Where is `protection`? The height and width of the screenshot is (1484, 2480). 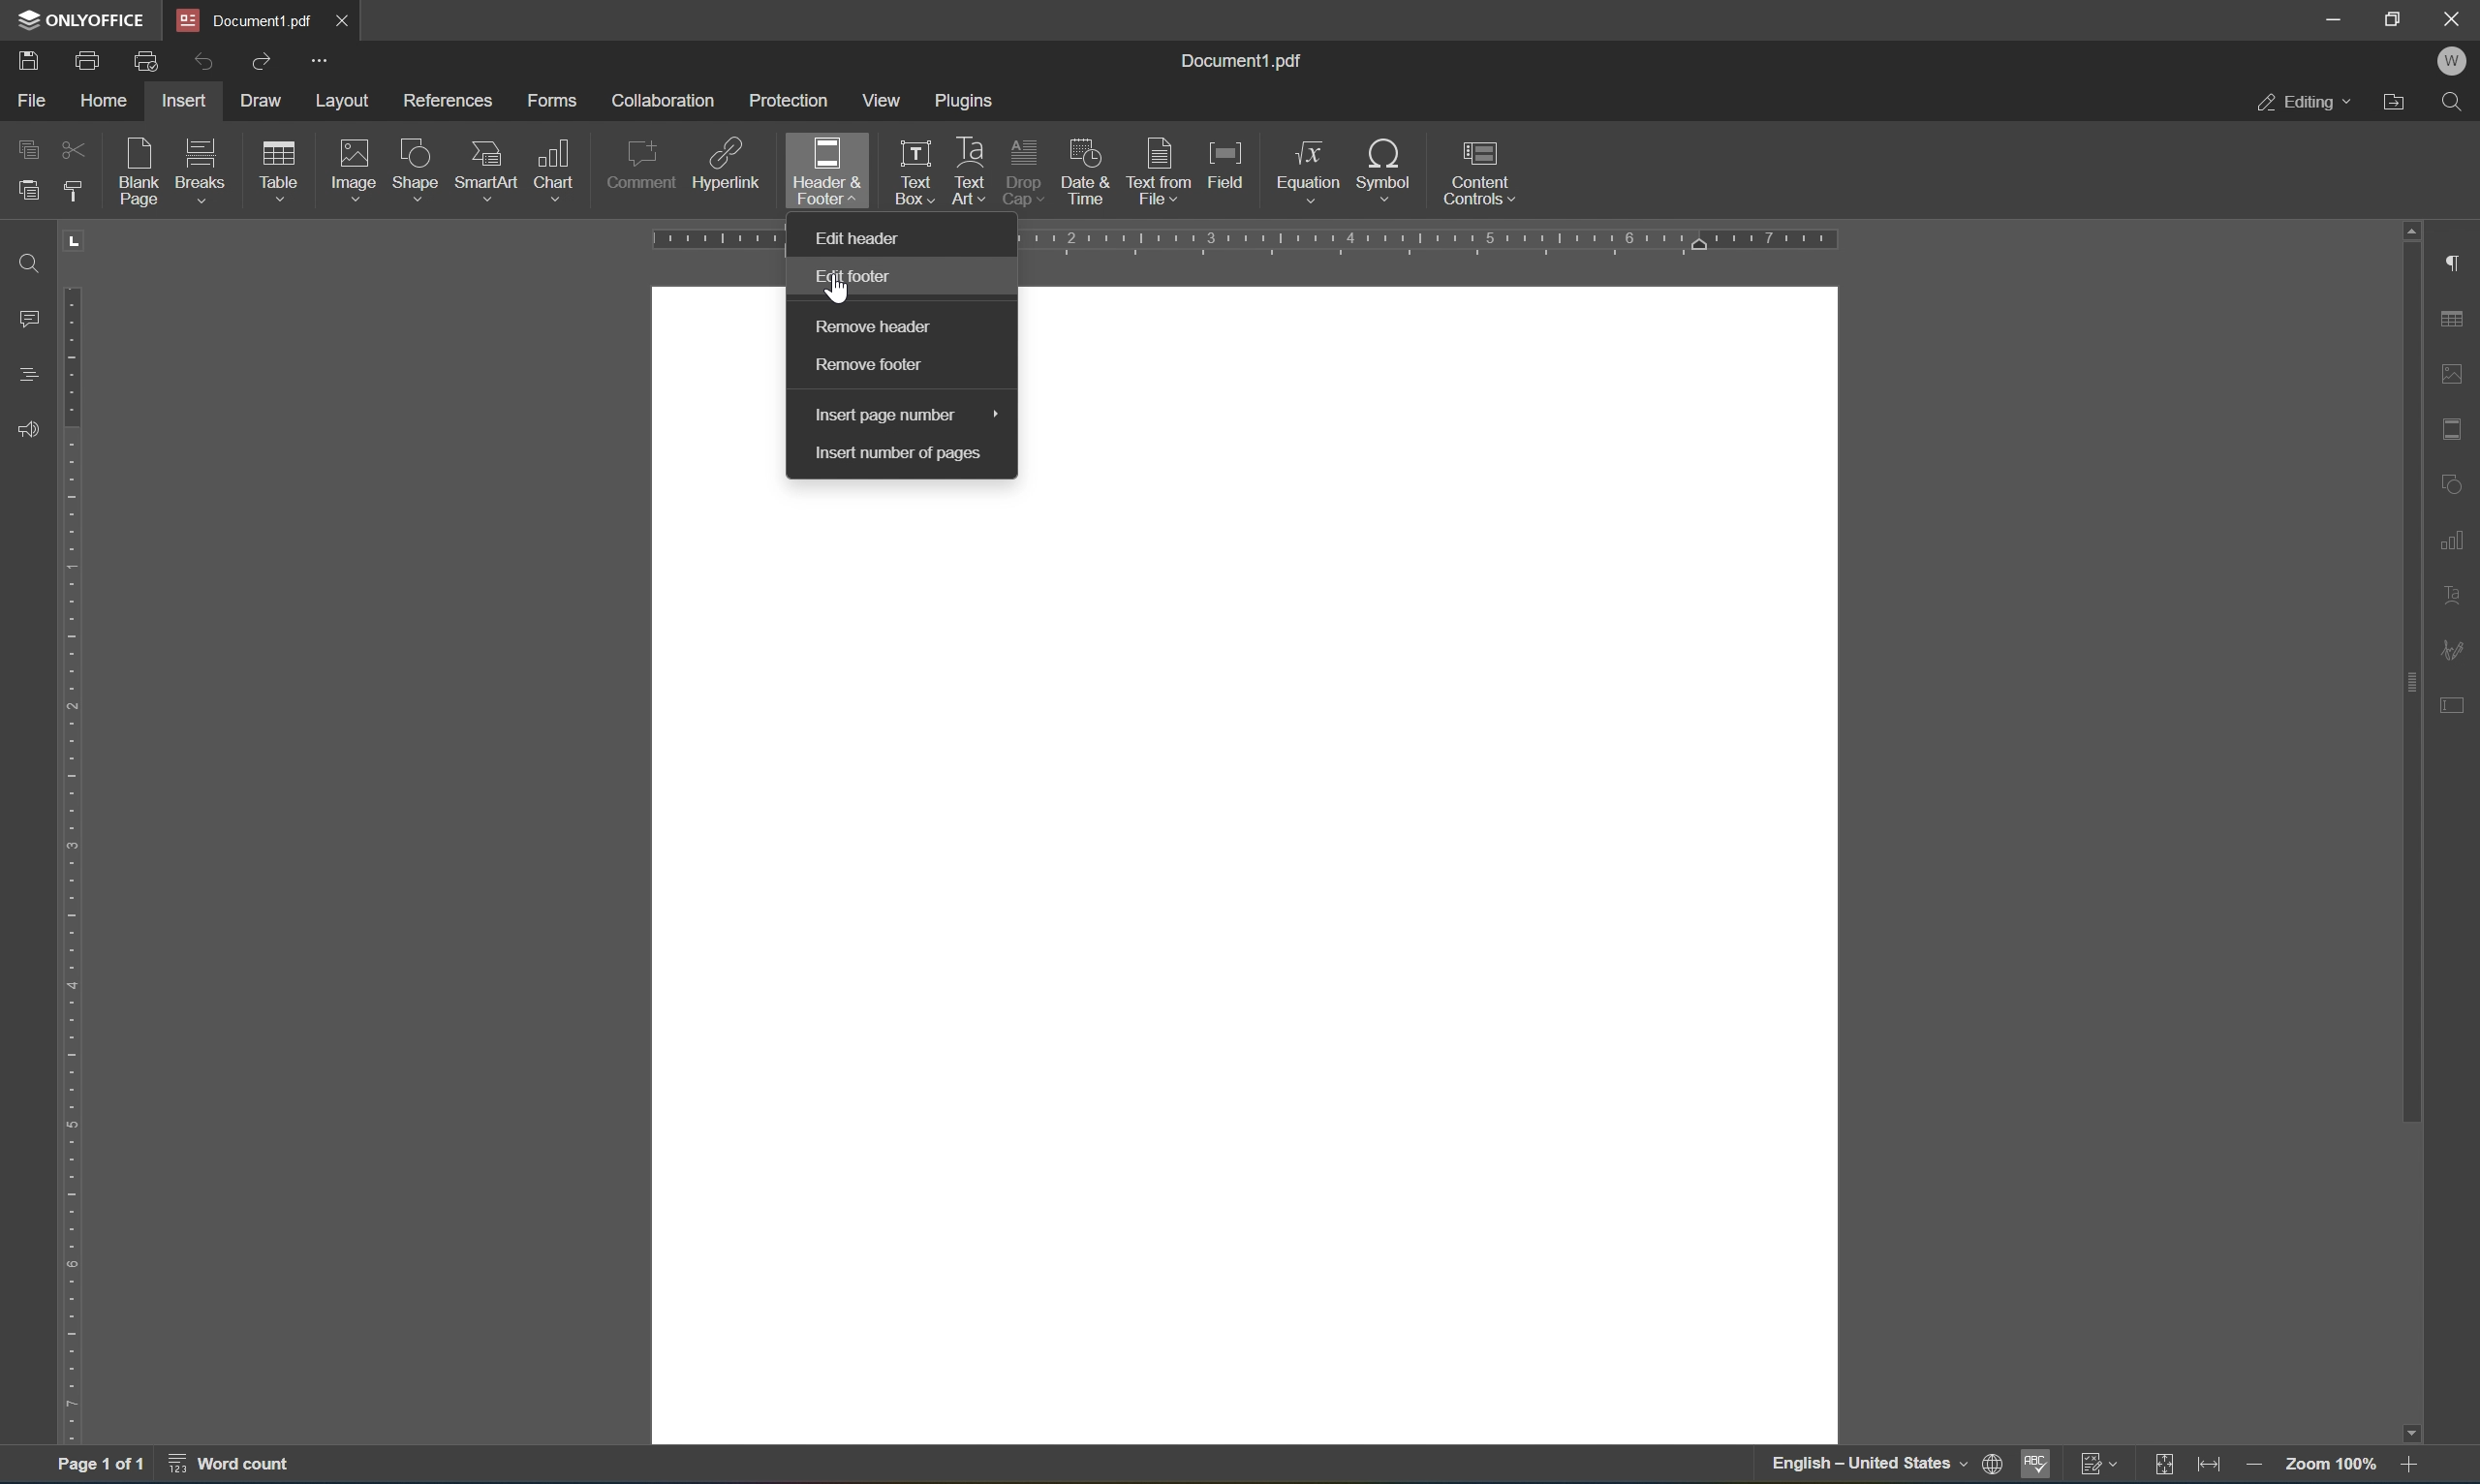 protection is located at coordinates (789, 102).